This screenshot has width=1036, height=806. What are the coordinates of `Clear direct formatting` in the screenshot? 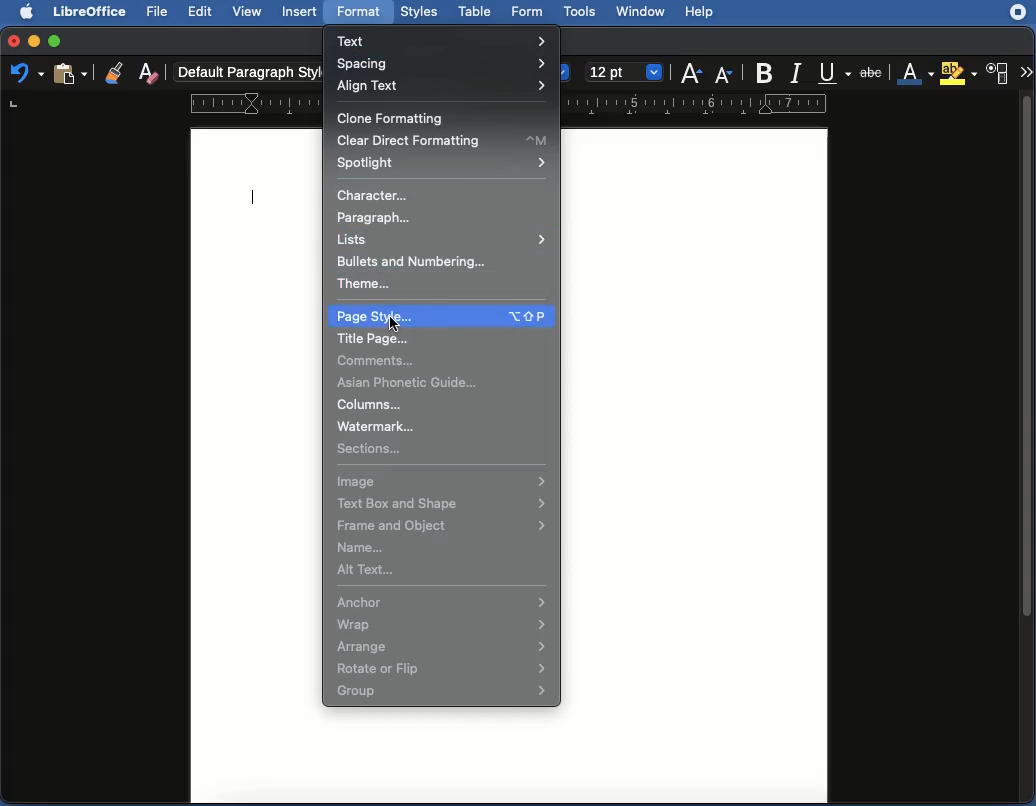 It's located at (444, 141).